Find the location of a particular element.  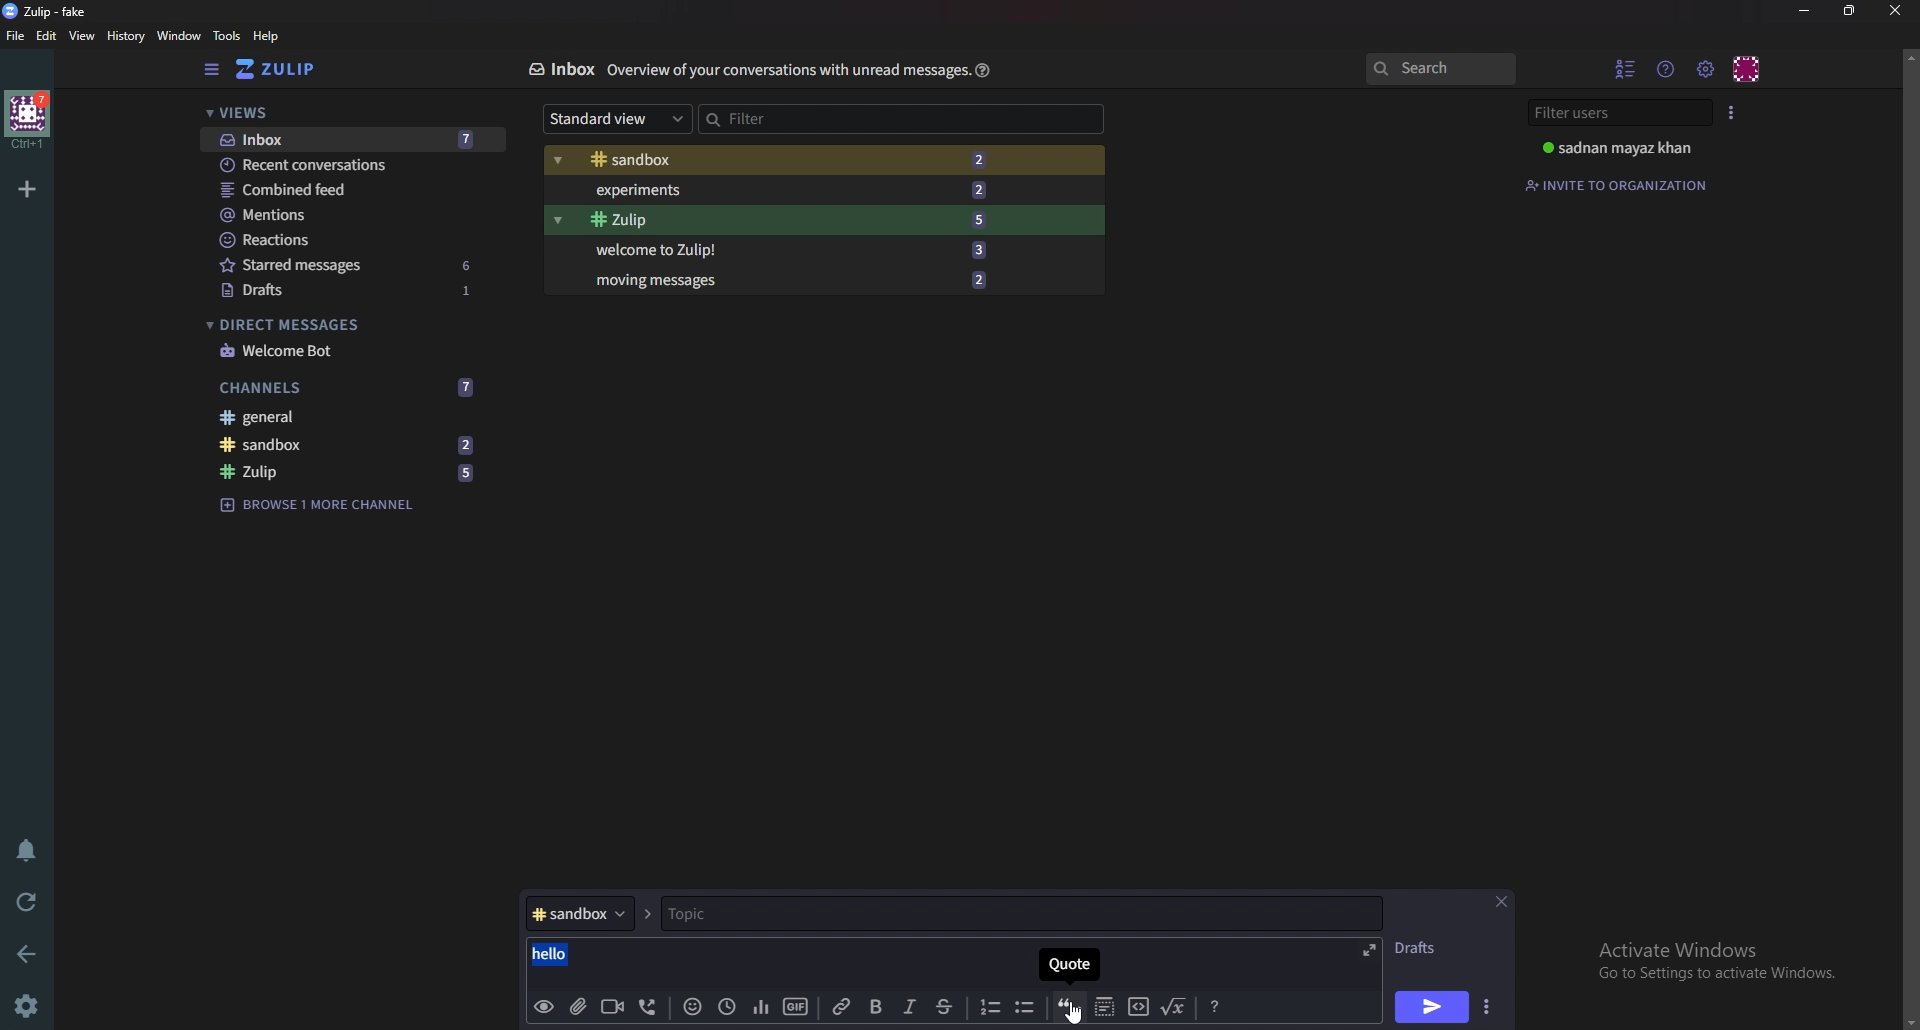

7 is located at coordinates (465, 387).